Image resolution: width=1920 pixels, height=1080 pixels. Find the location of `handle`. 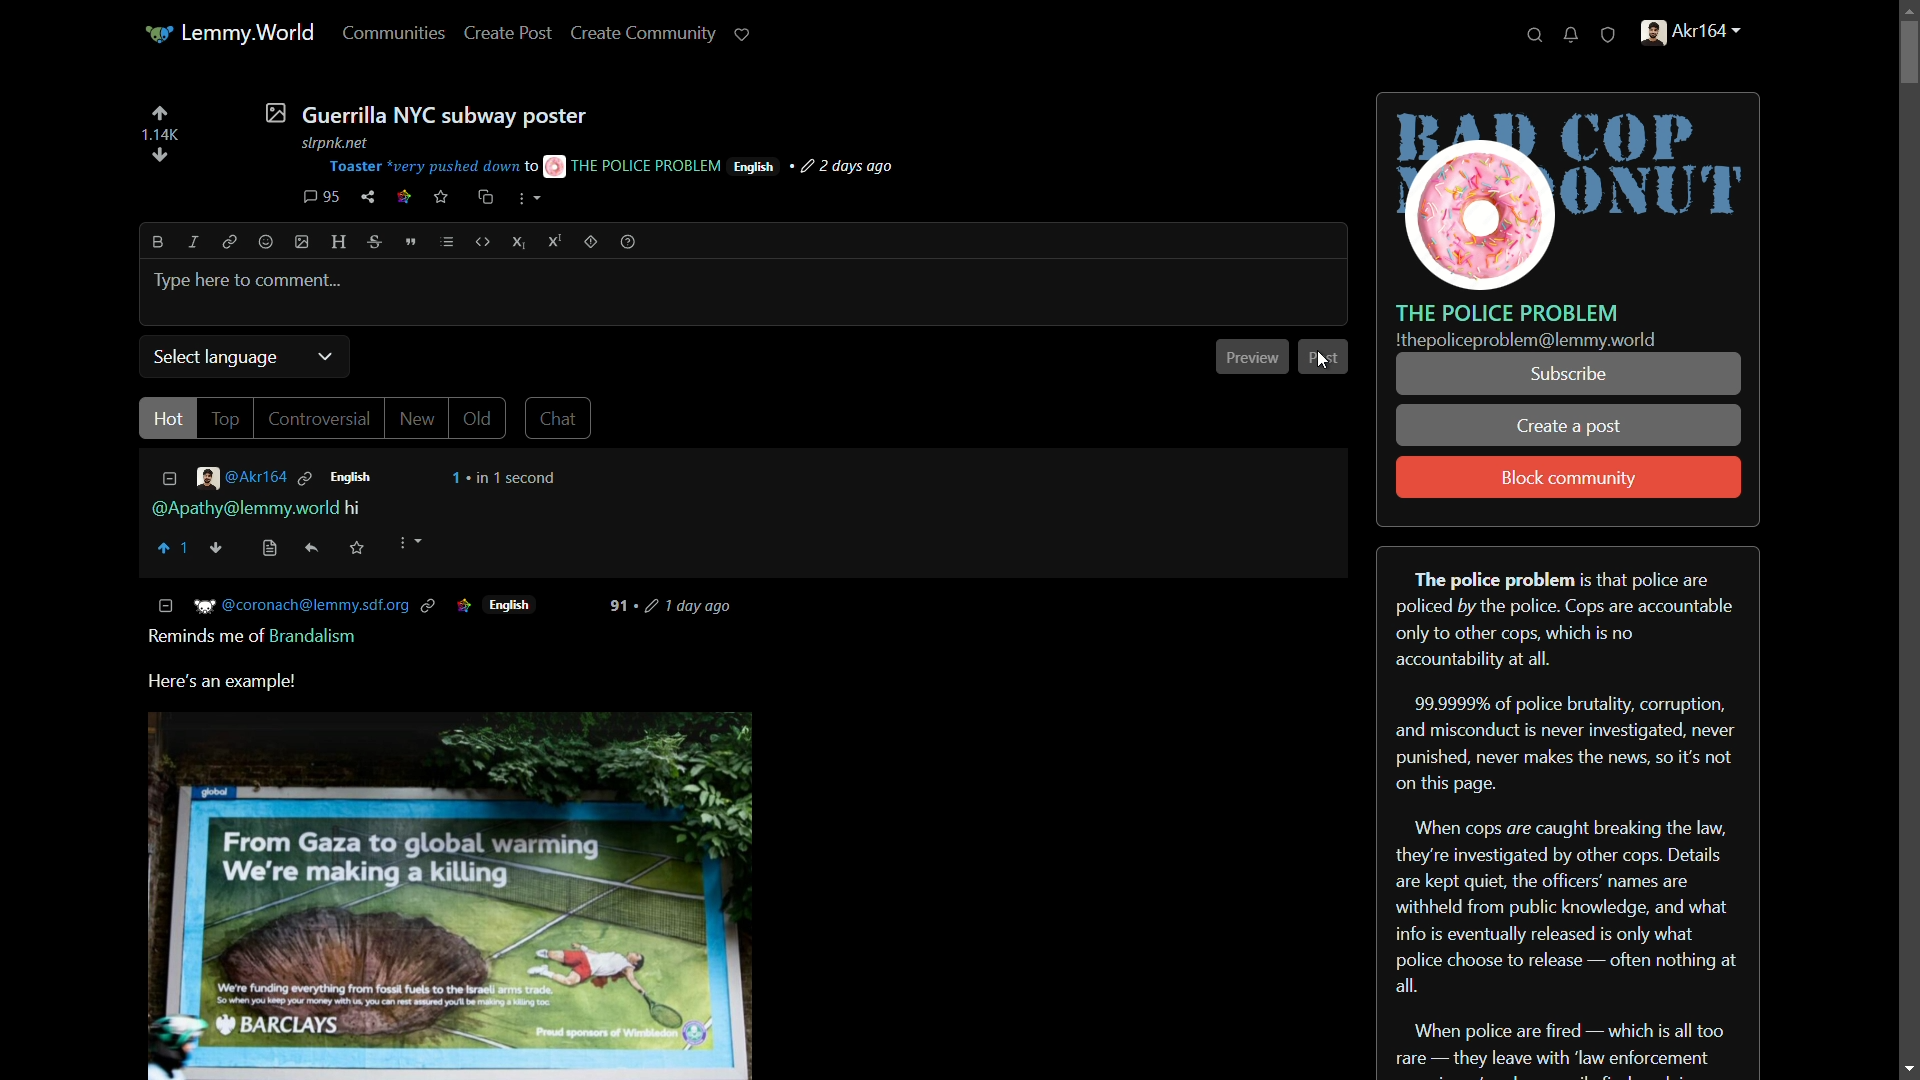

handle is located at coordinates (1702, 35).